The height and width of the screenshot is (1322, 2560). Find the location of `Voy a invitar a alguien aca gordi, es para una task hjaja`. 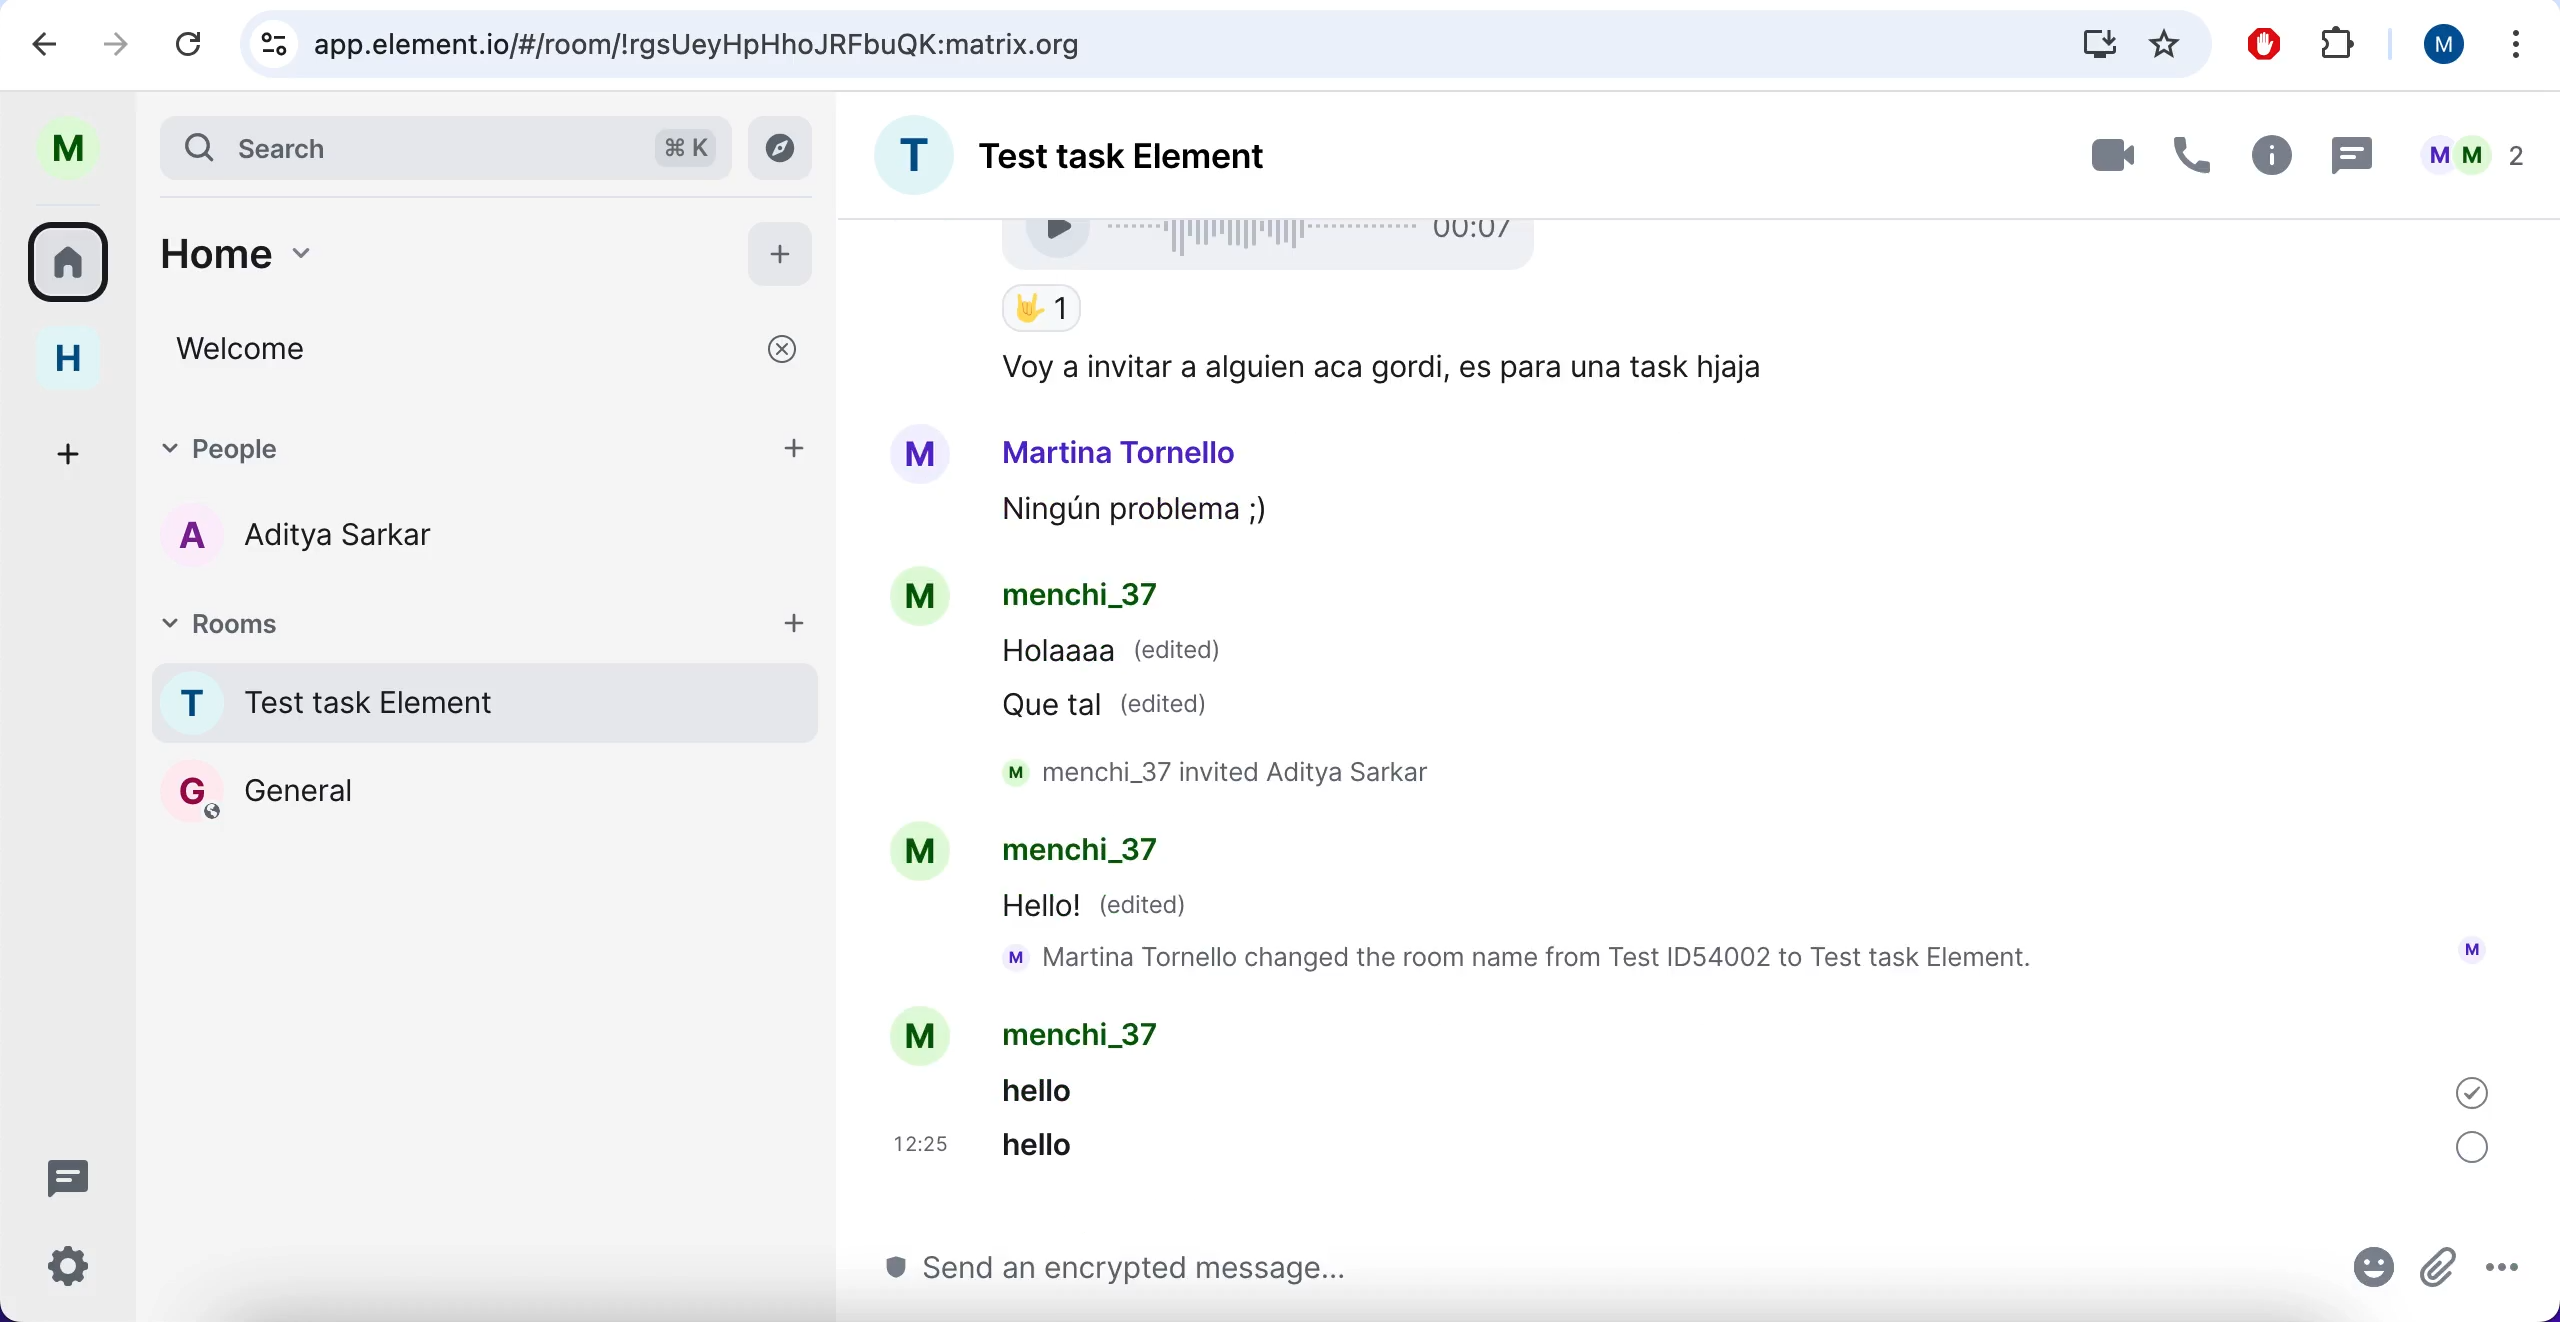

Voy a invitar a alguien aca gordi, es para una task hjaja is located at coordinates (1376, 372).